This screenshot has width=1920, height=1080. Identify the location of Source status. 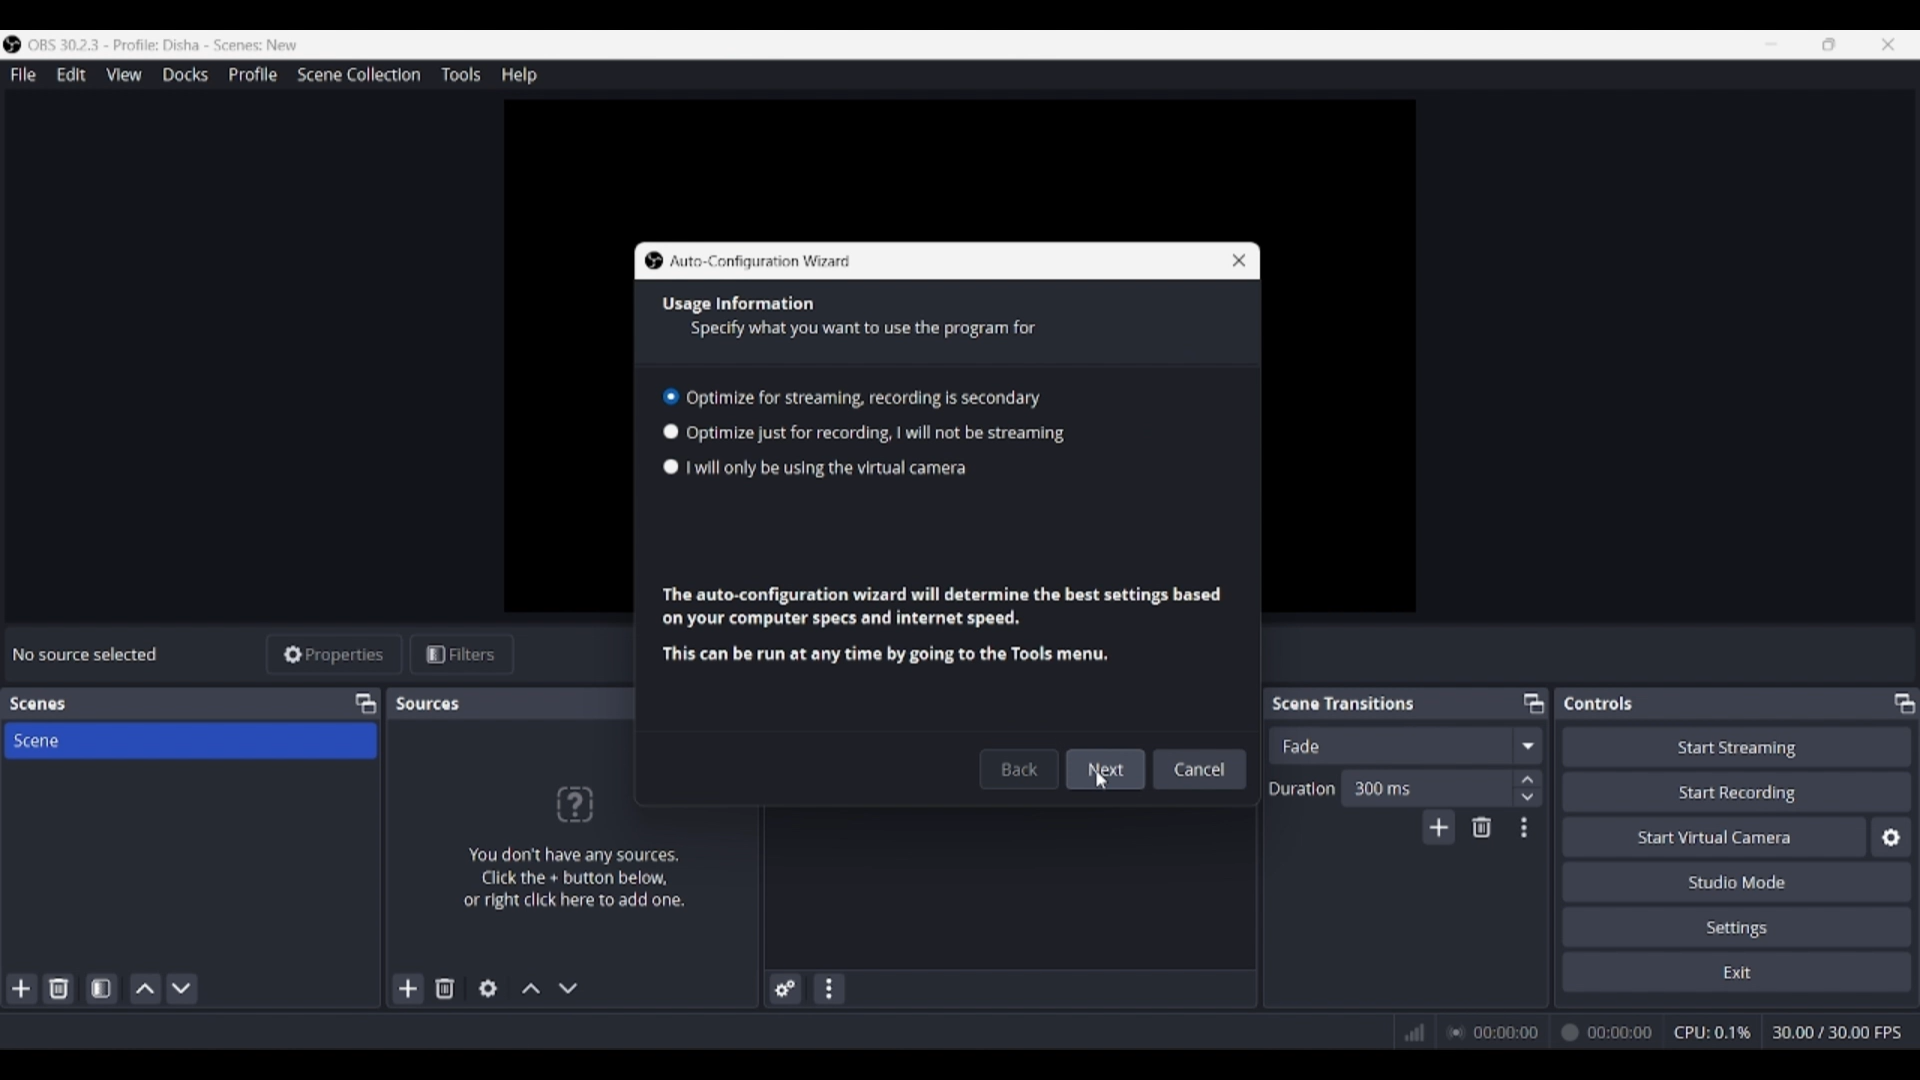
(88, 654).